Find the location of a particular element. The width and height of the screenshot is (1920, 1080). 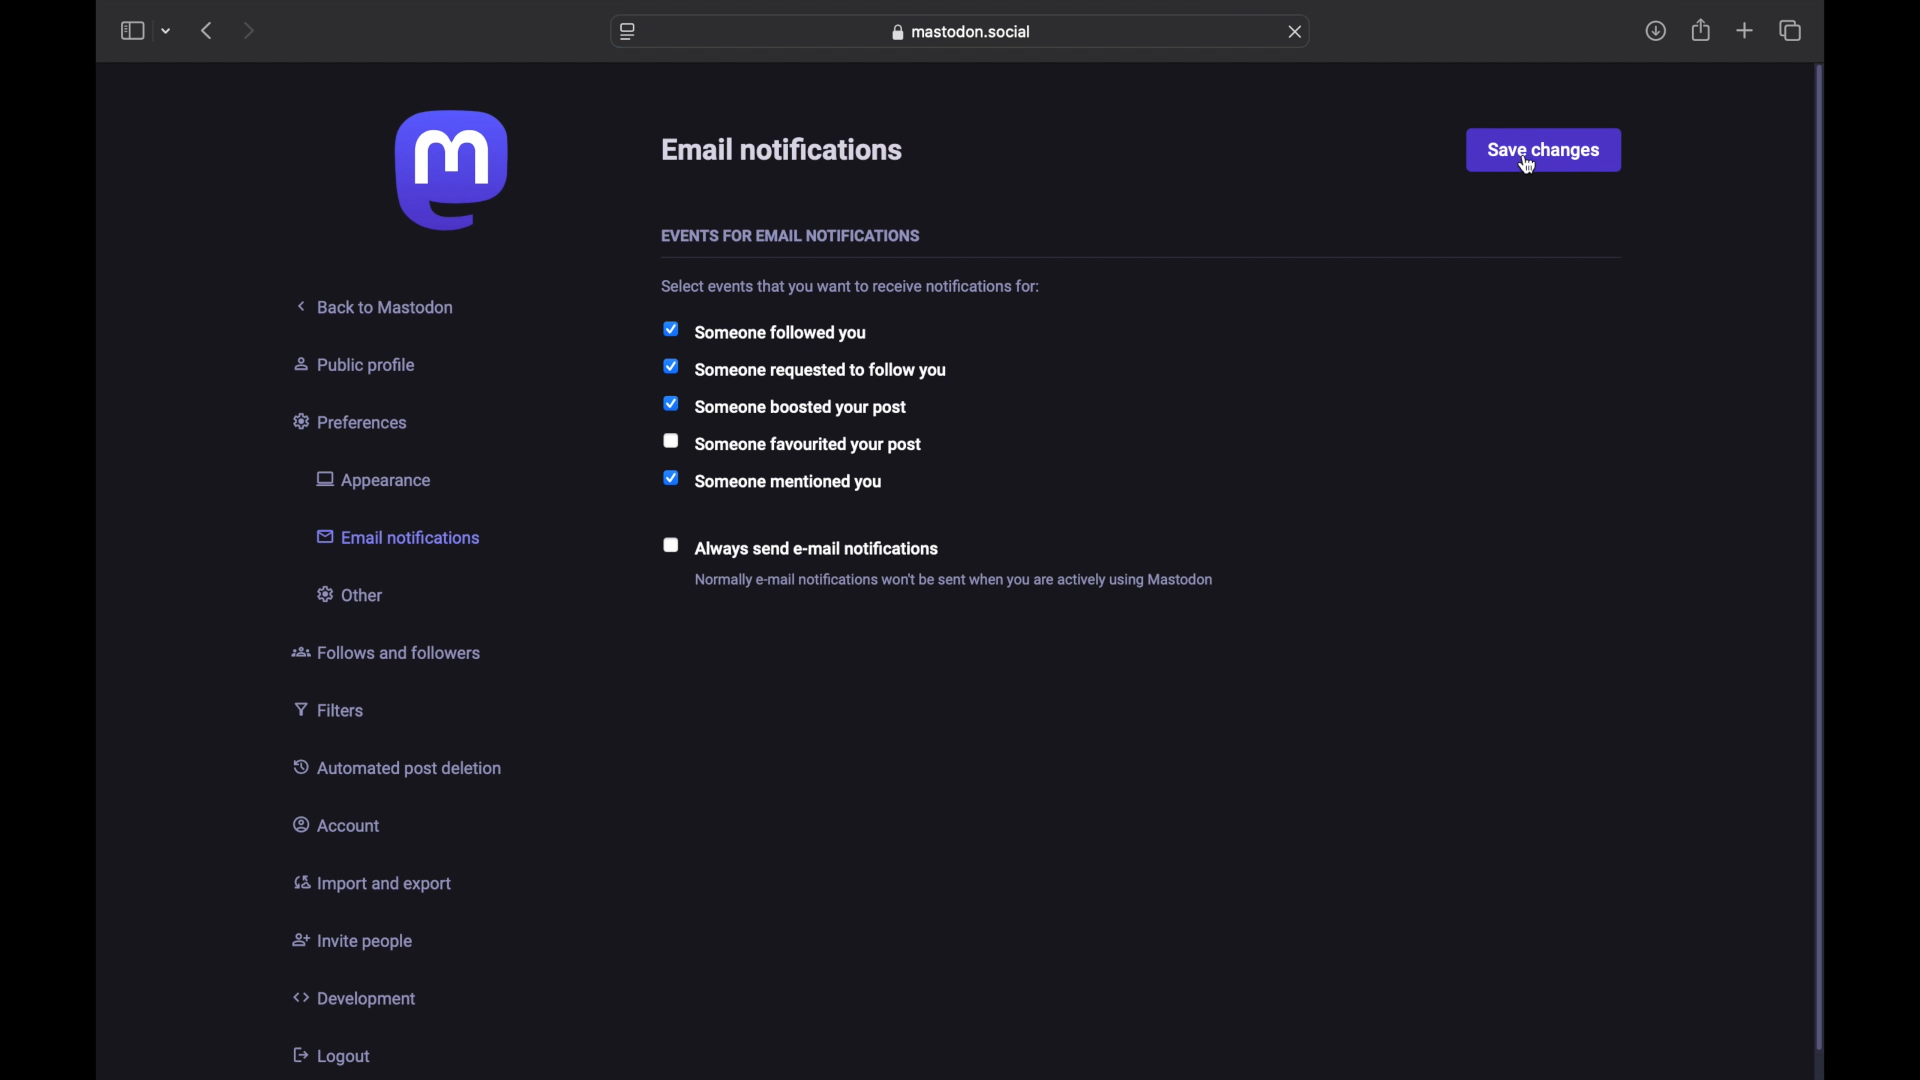

show tab overview is located at coordinates (1789, 30).